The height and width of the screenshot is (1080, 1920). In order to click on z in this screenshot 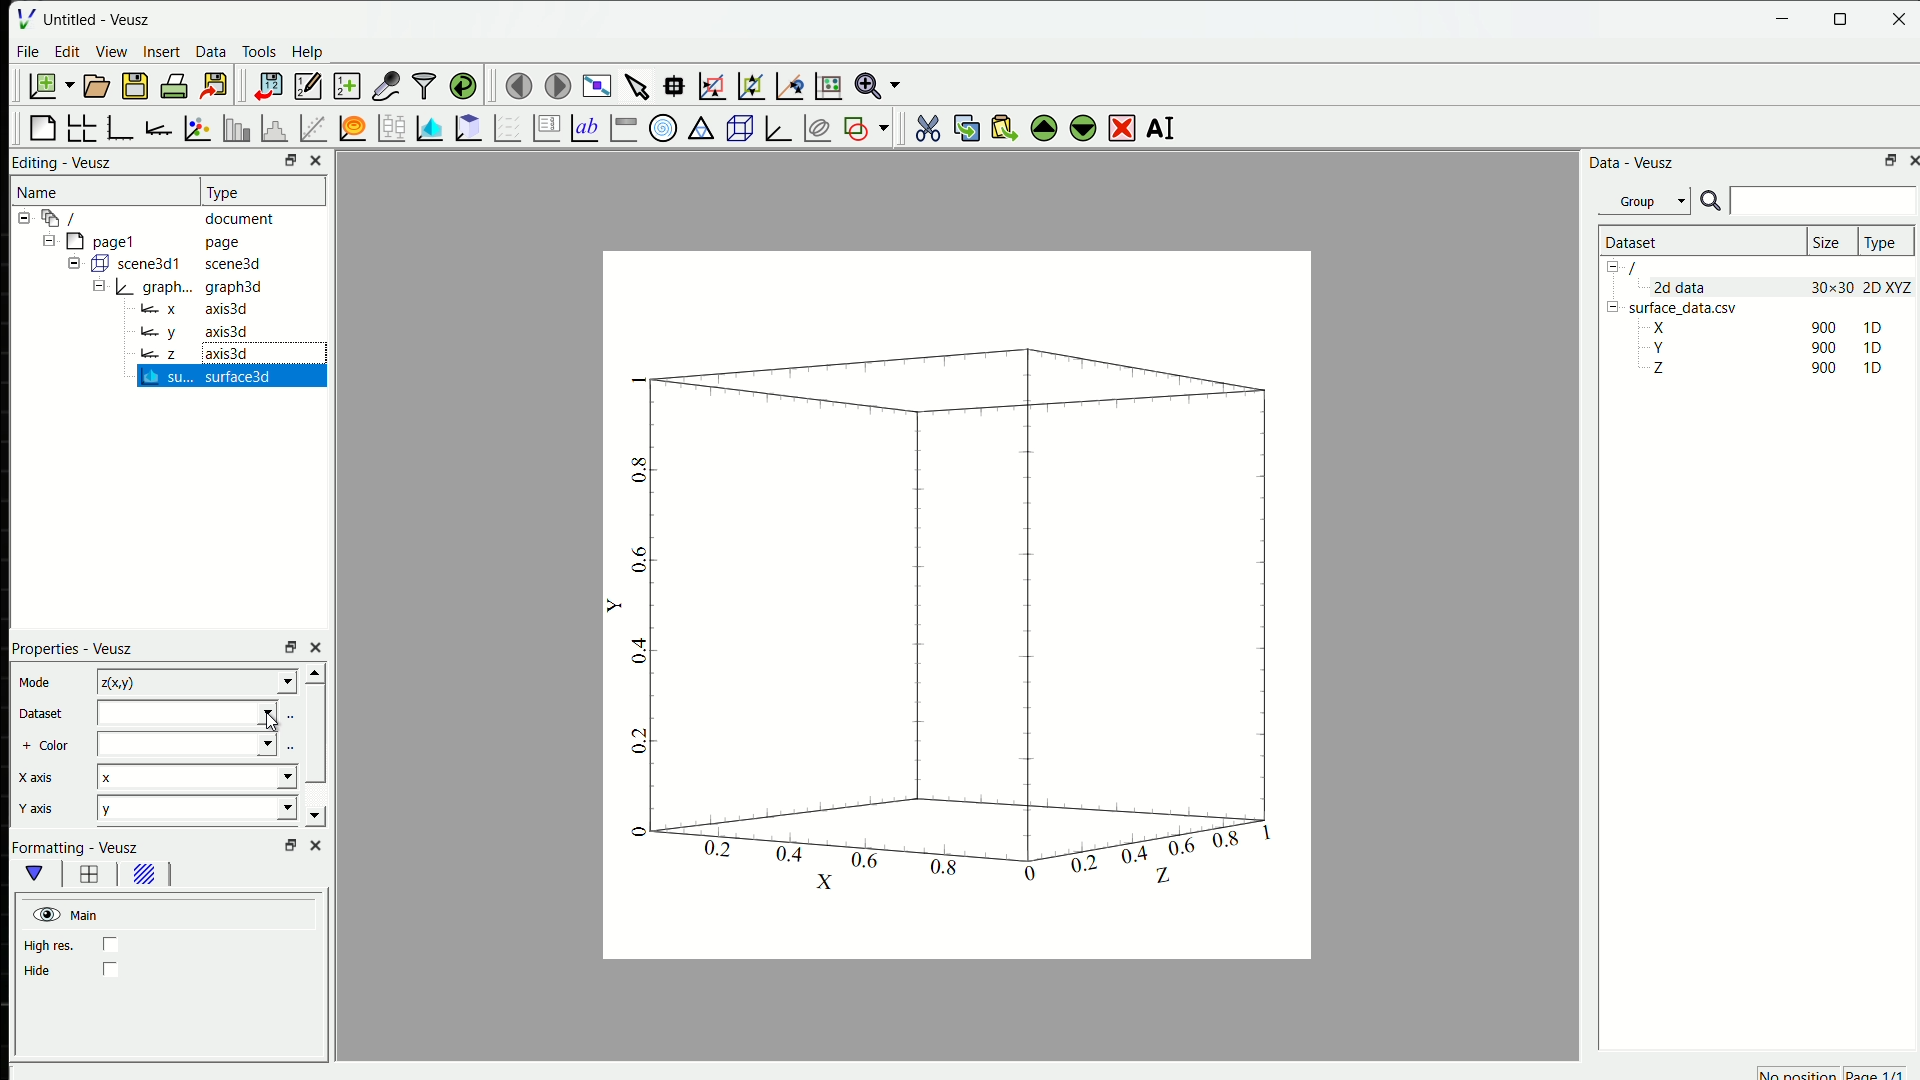, I will do `click(160, 354)`.